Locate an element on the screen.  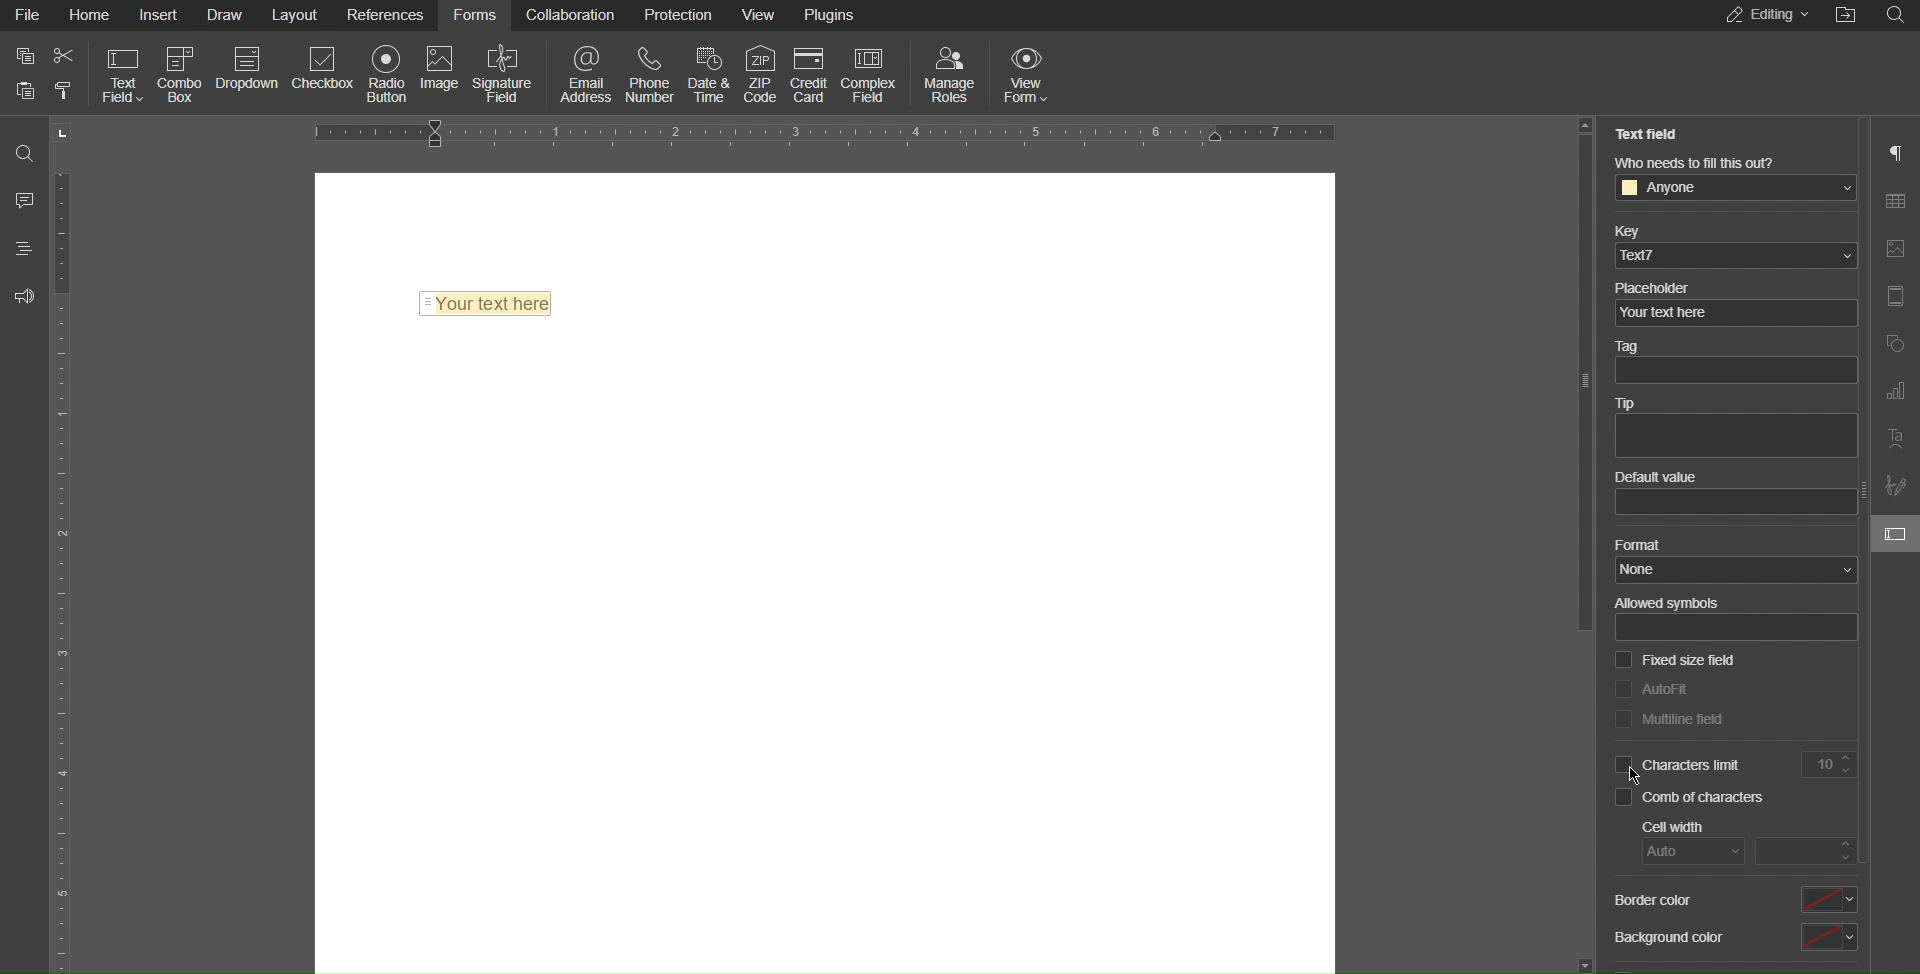
Comments is located at coordinates (22, 199).